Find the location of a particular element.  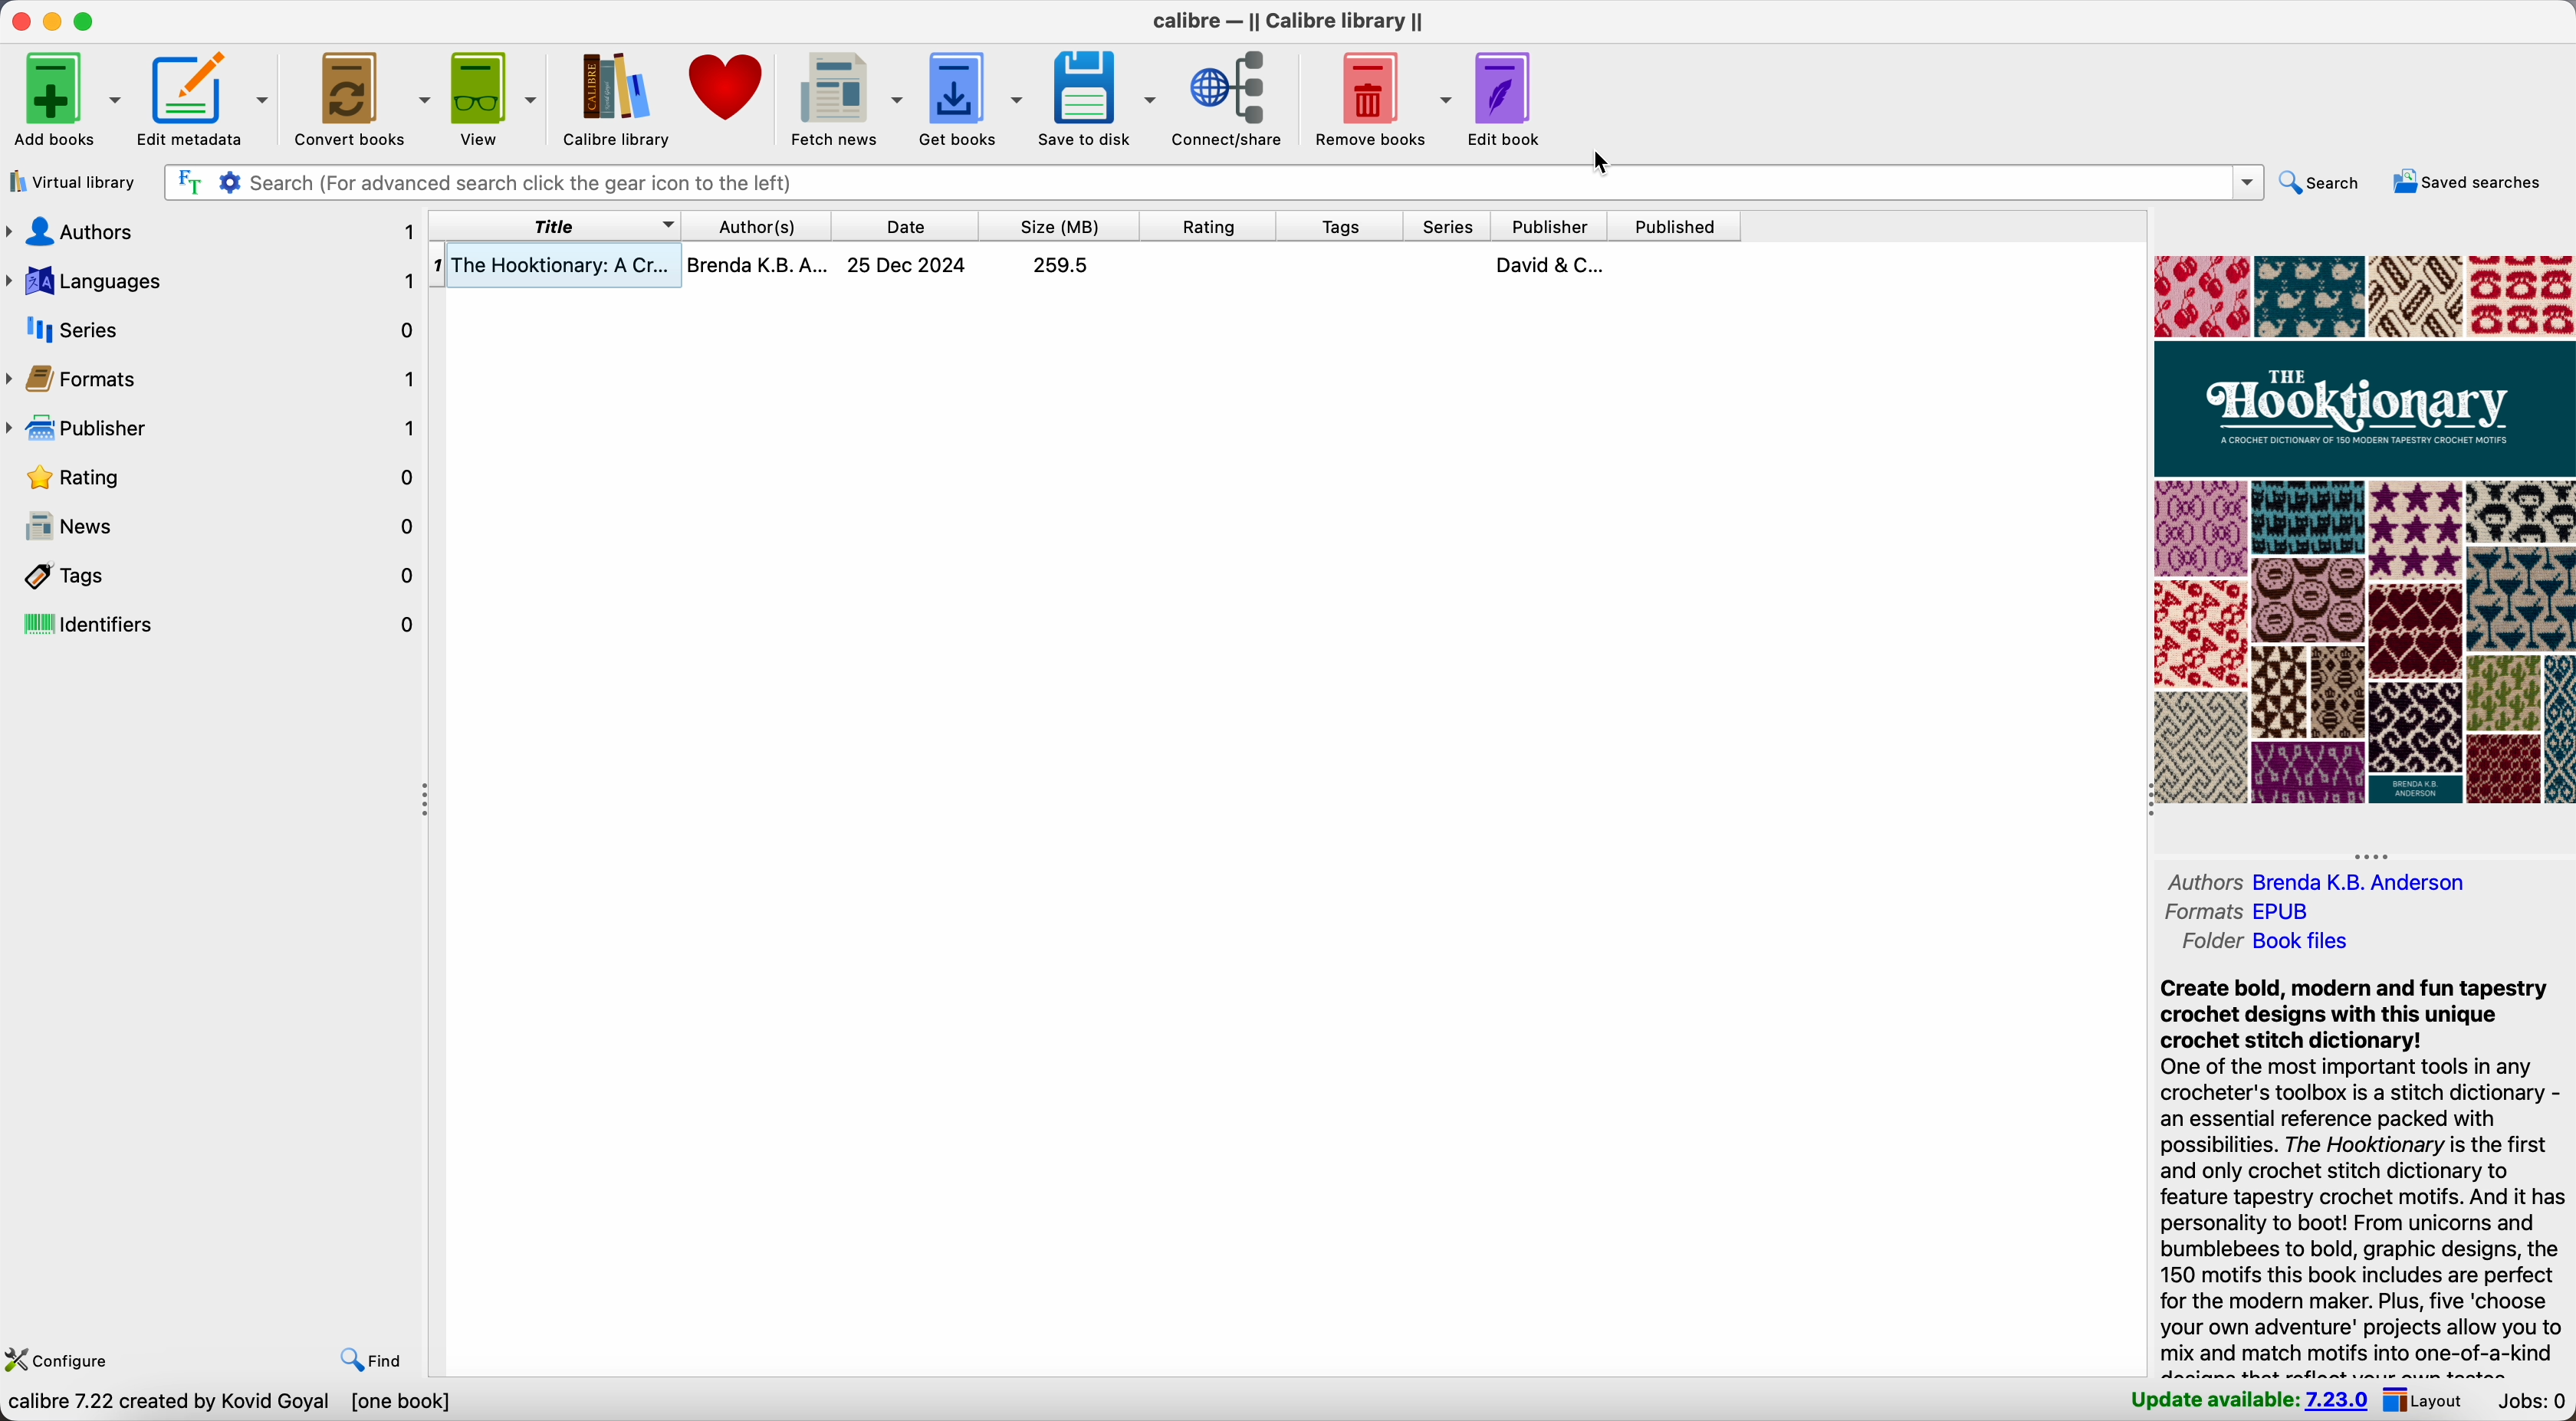

right click on title is located at coordinates (559, 225).